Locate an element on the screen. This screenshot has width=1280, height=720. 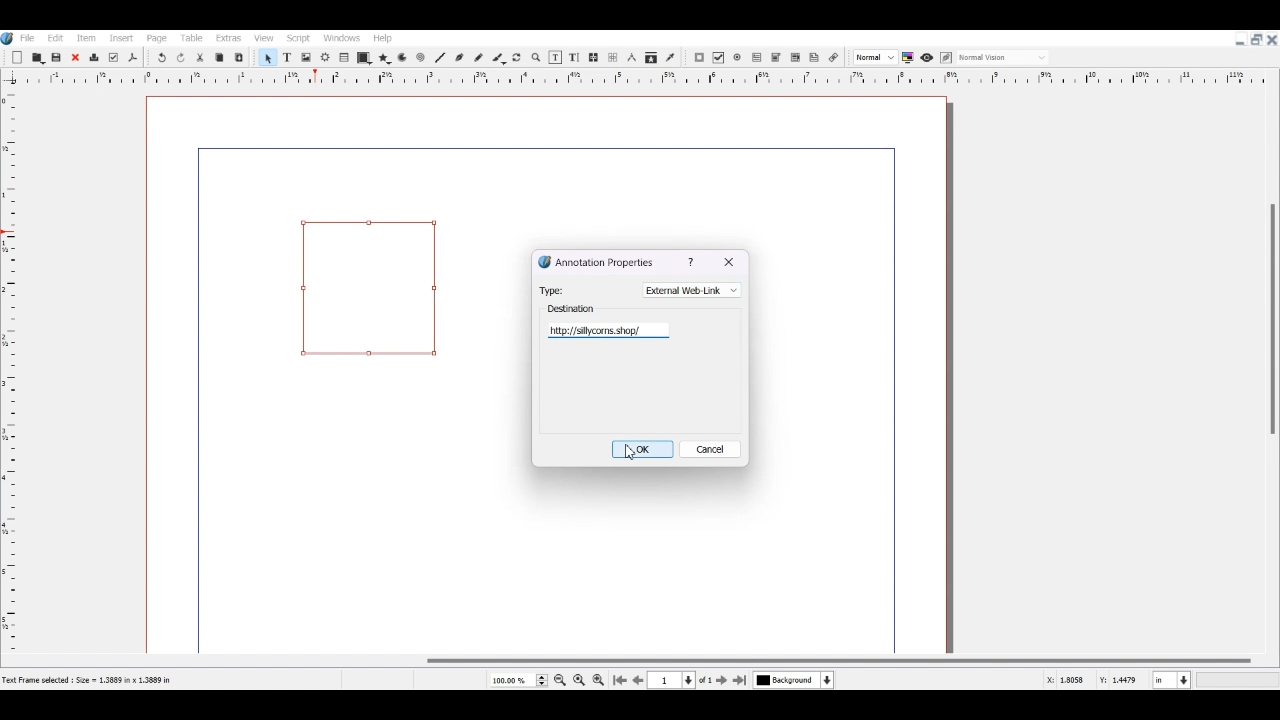
Zoom in or out is located at coordinates (535, 57).